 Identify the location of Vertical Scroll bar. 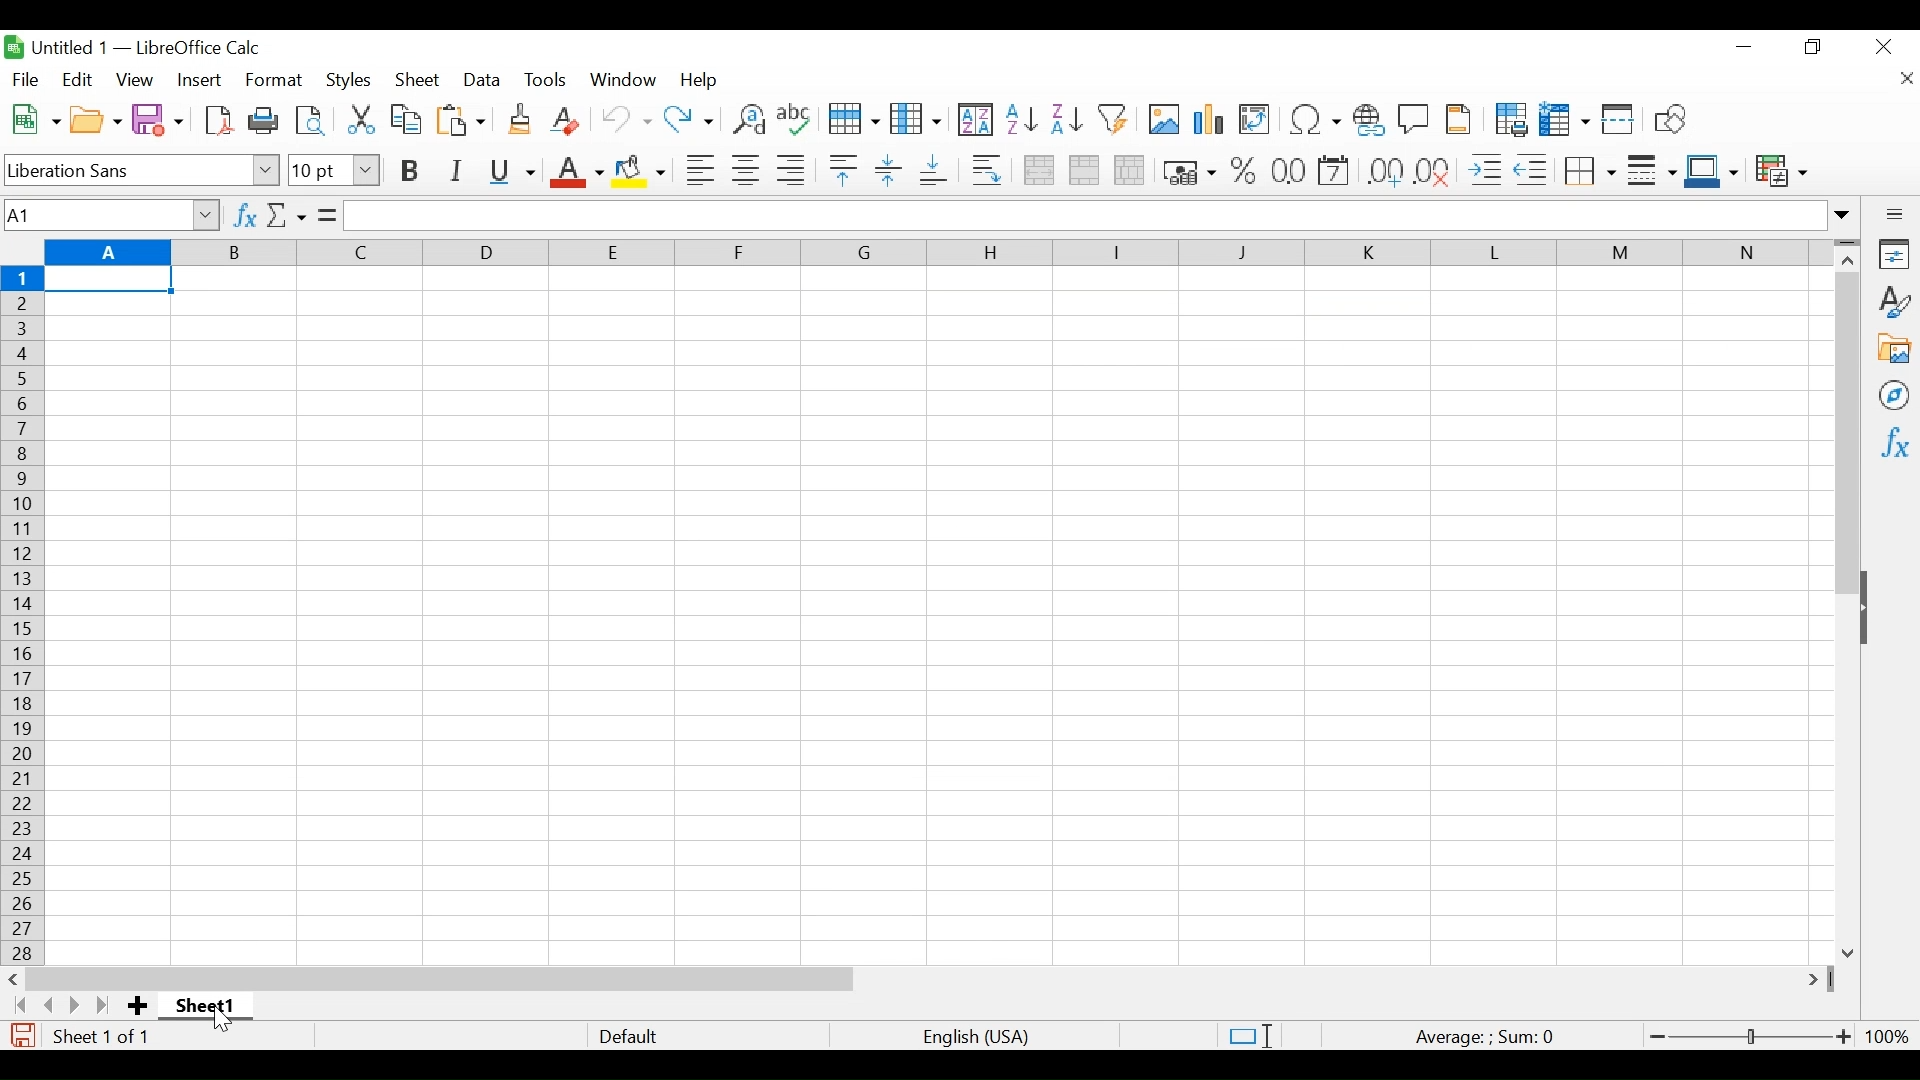
(1847, 435).